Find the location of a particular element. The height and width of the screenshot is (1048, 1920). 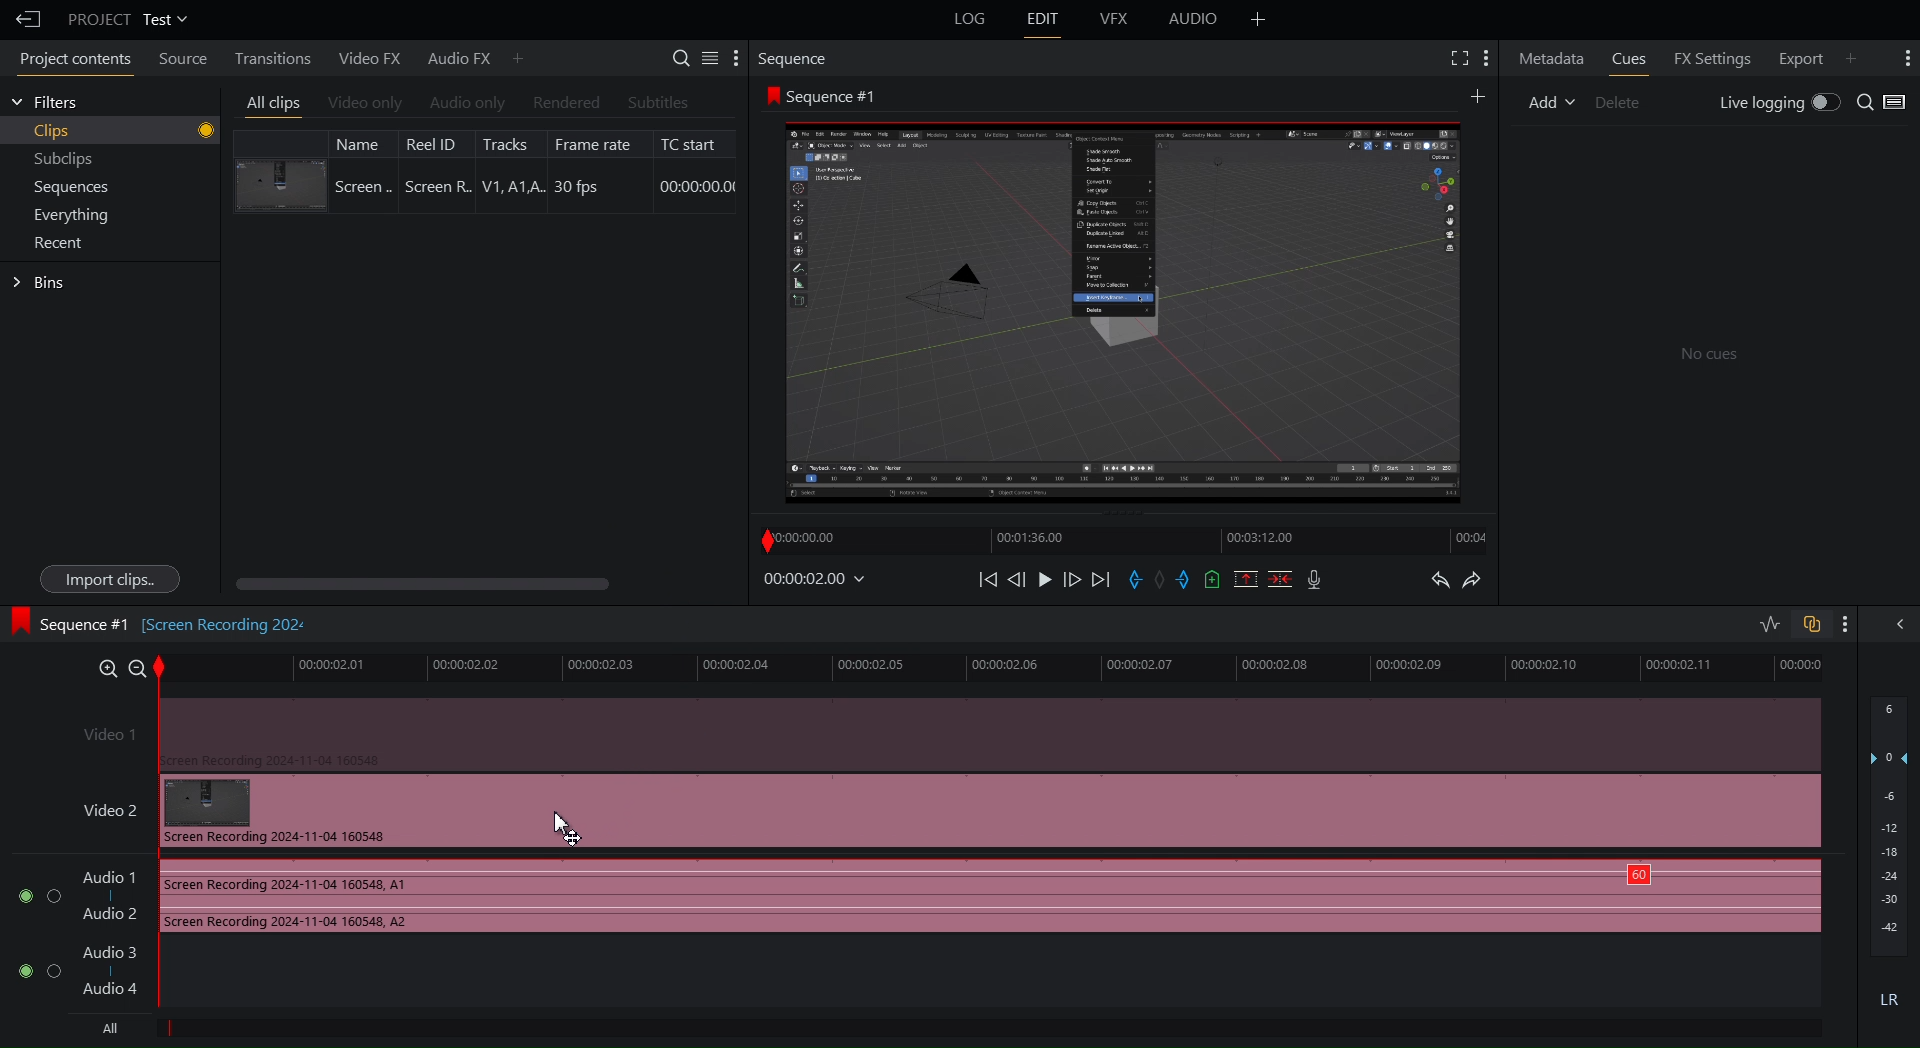

Clips is located at coordinates (124, 131).